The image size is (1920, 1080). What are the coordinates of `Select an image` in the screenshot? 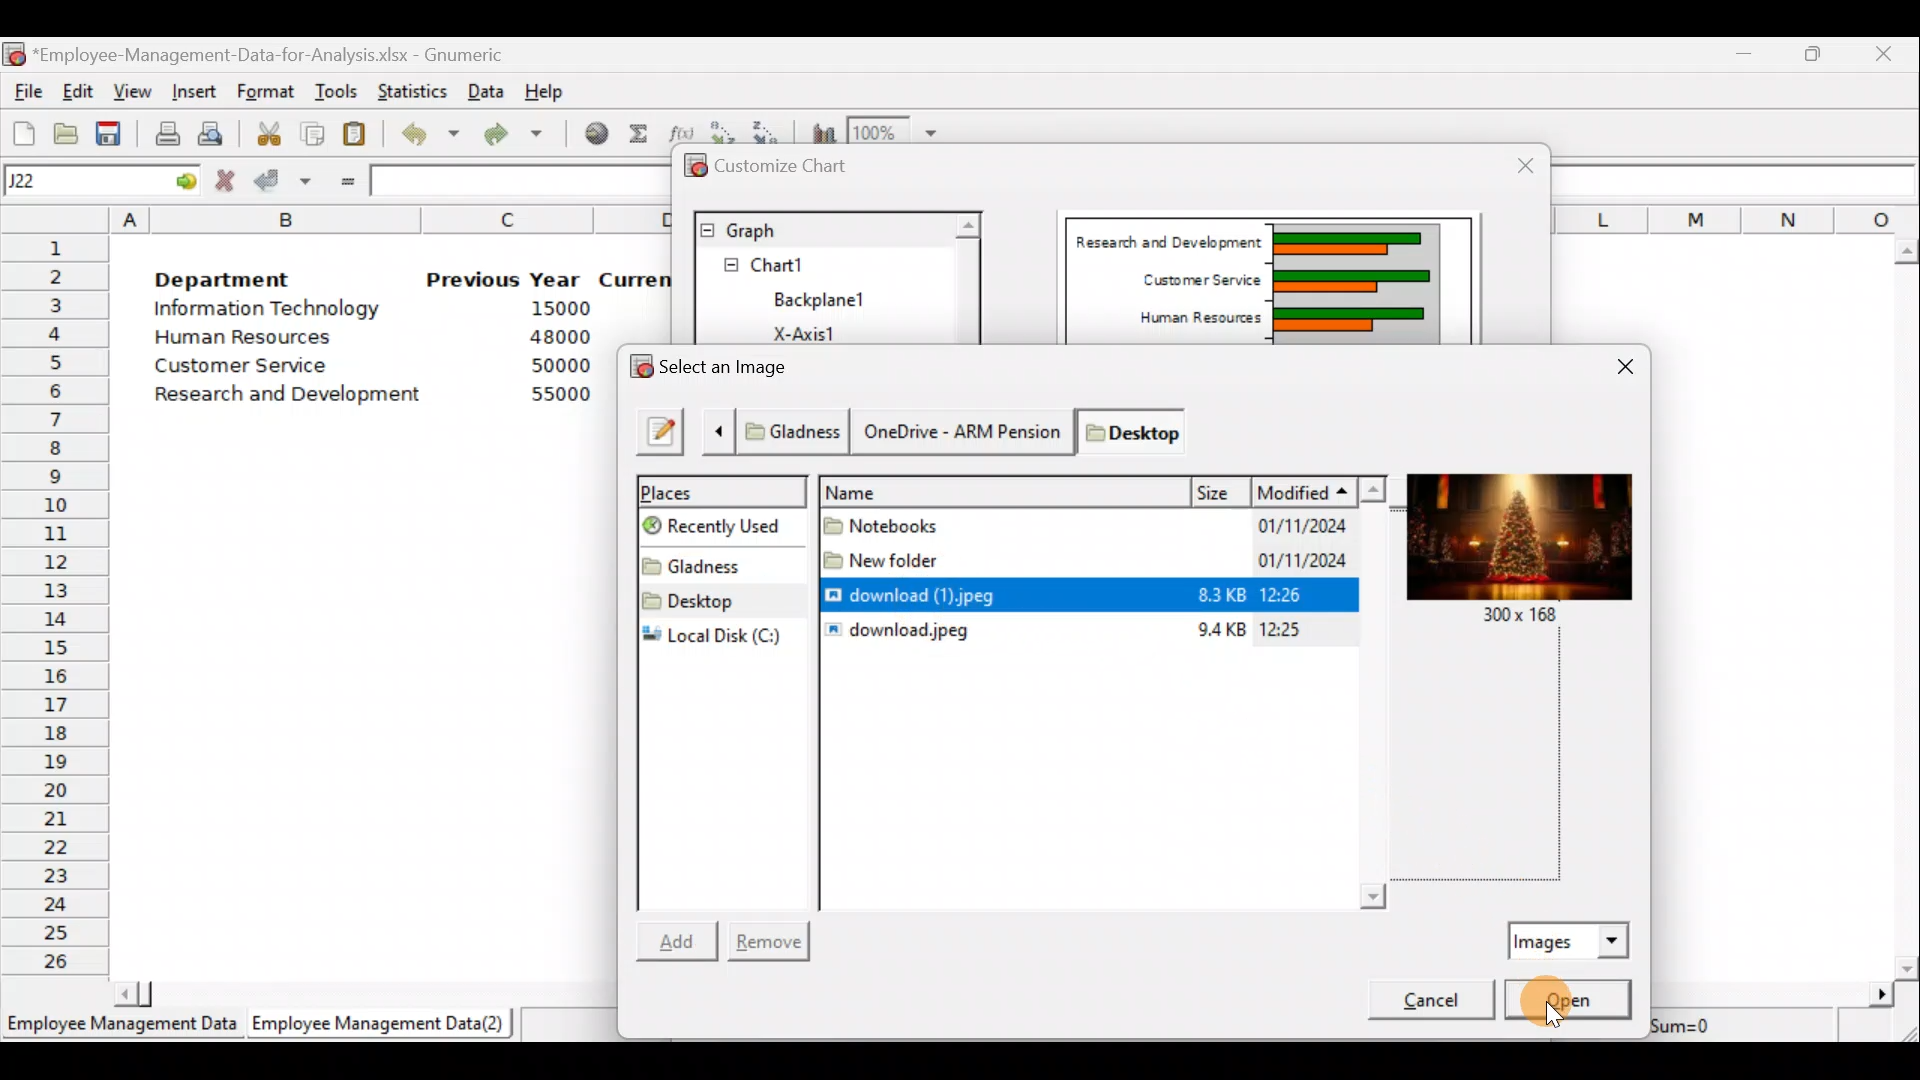 It's located at (718, 366).